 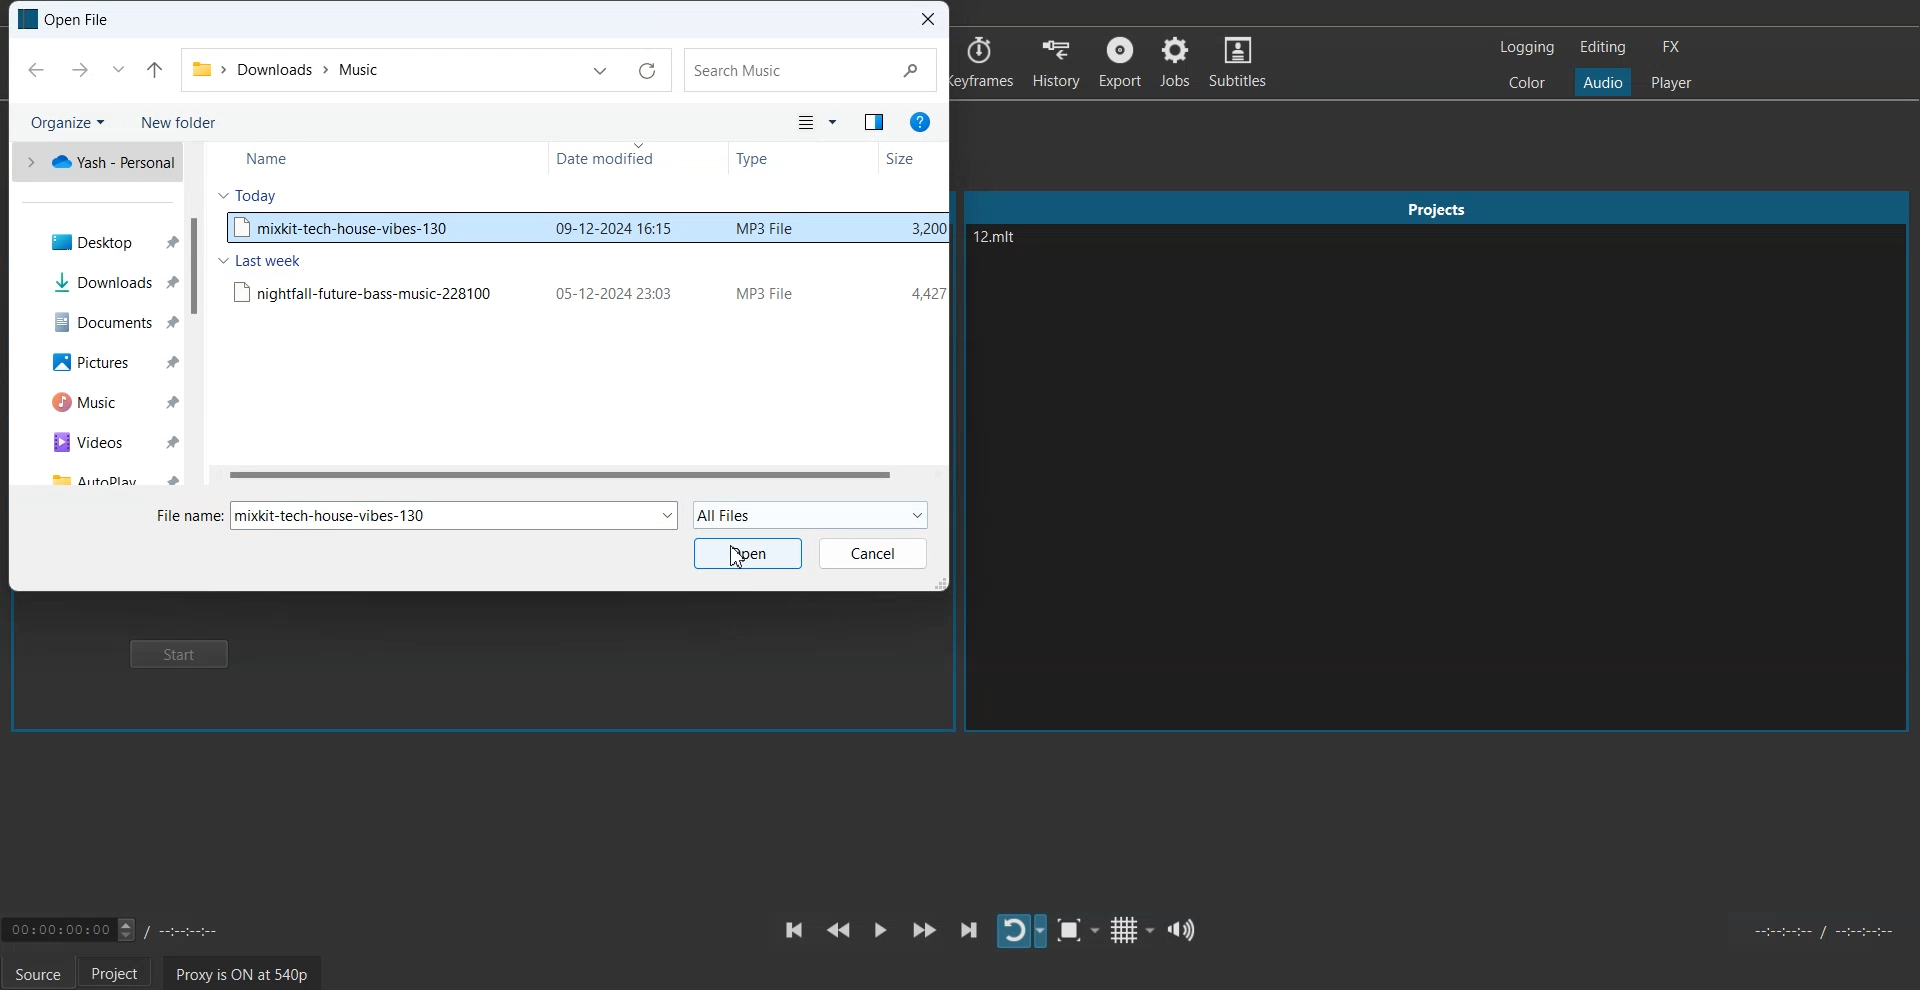 I want to click on Play Quickly Backwards, so click(x=838, y=930).